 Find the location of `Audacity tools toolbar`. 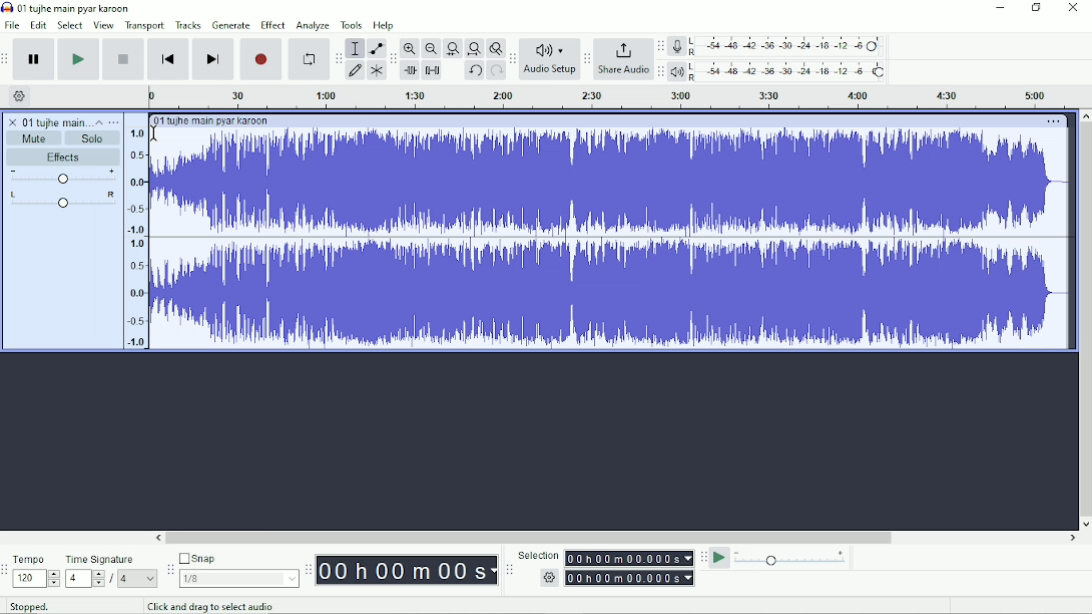

Audacity tools toolbar is located at coordinates (338, 58).